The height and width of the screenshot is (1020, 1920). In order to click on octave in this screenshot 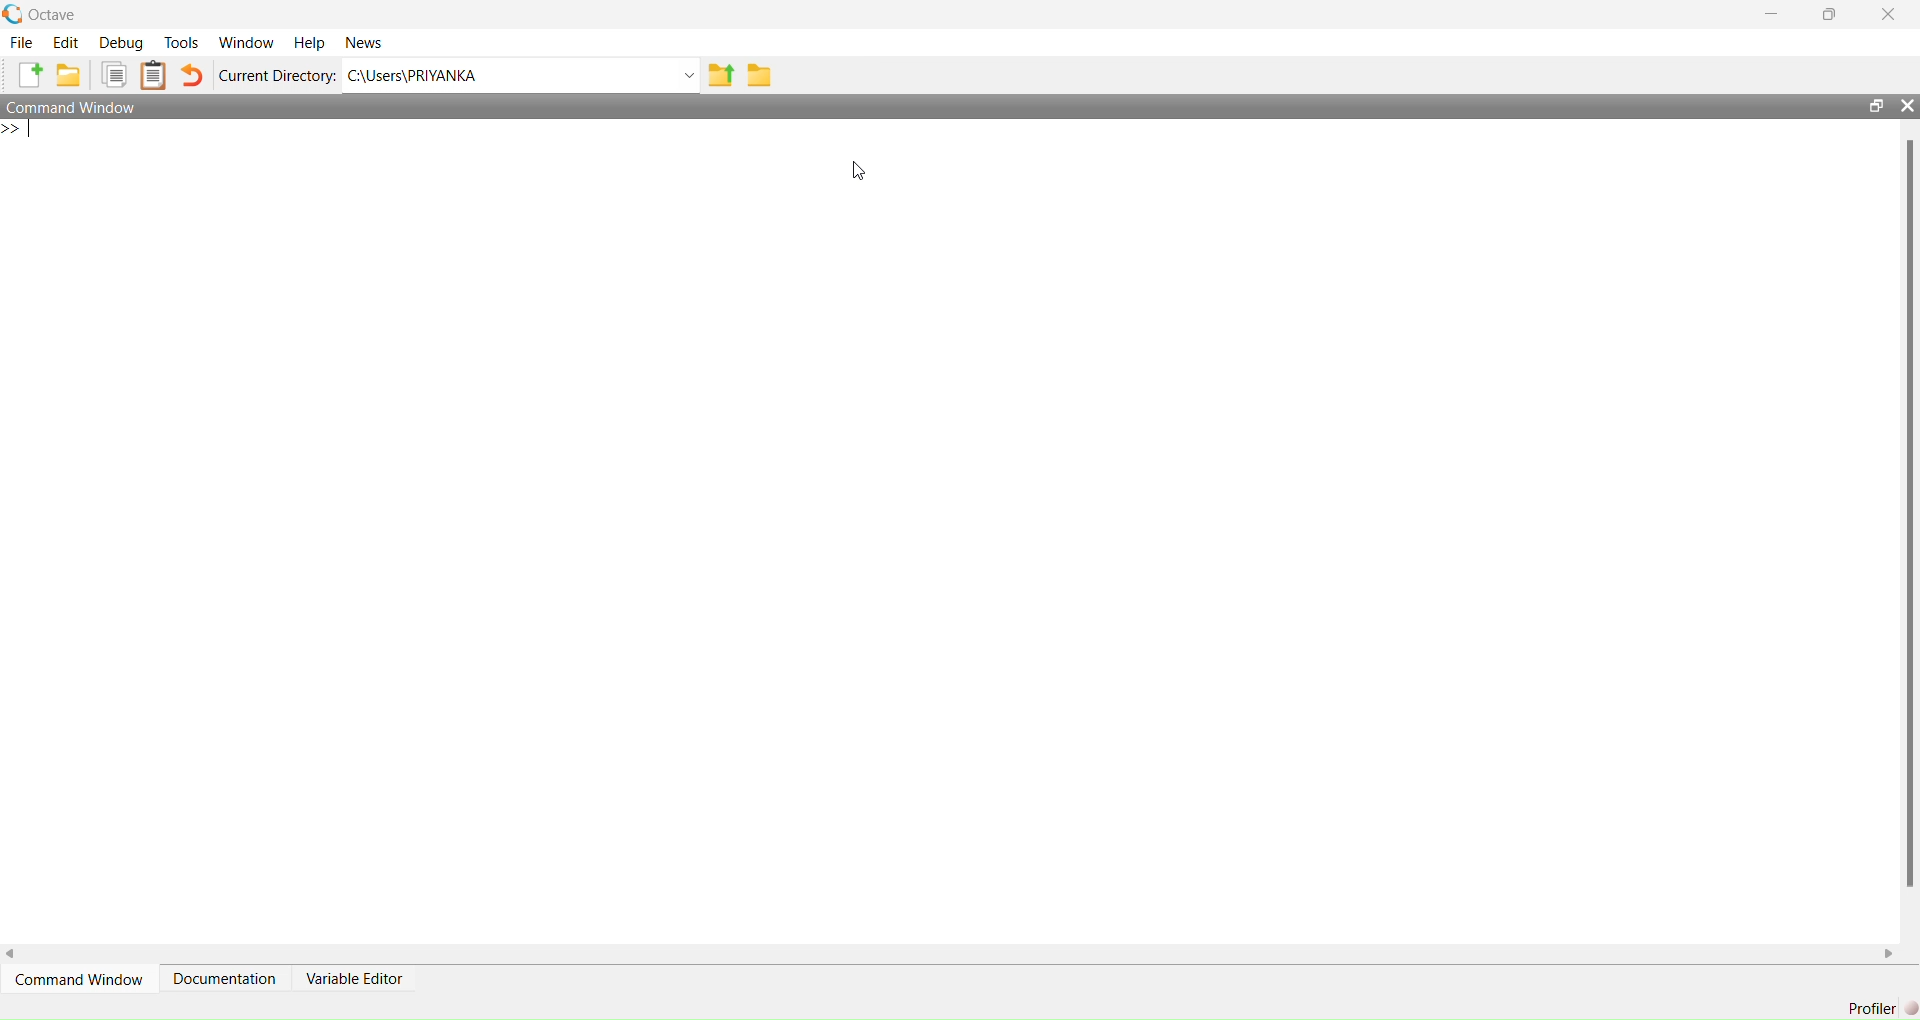, I will do `click(57, 17)`.